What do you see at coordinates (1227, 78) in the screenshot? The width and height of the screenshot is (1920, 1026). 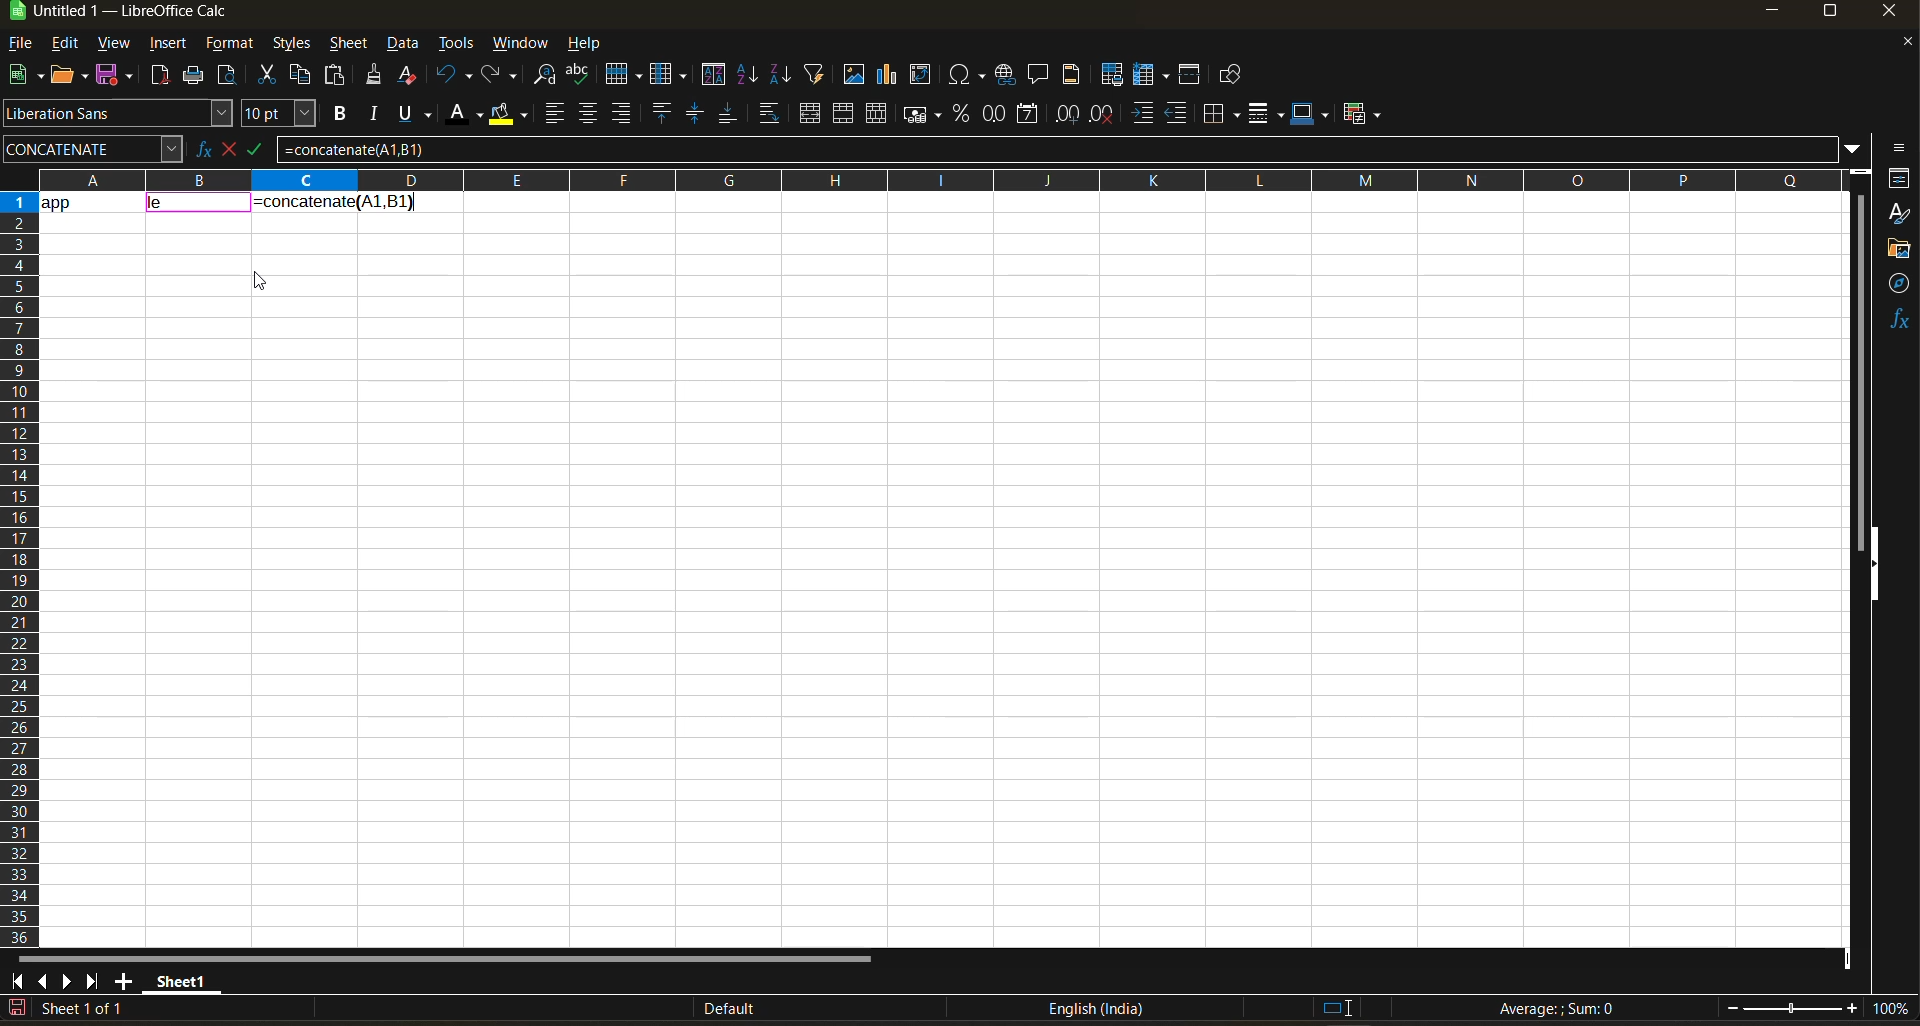 I see `show draw functions` at bounding box center [1227, 78].